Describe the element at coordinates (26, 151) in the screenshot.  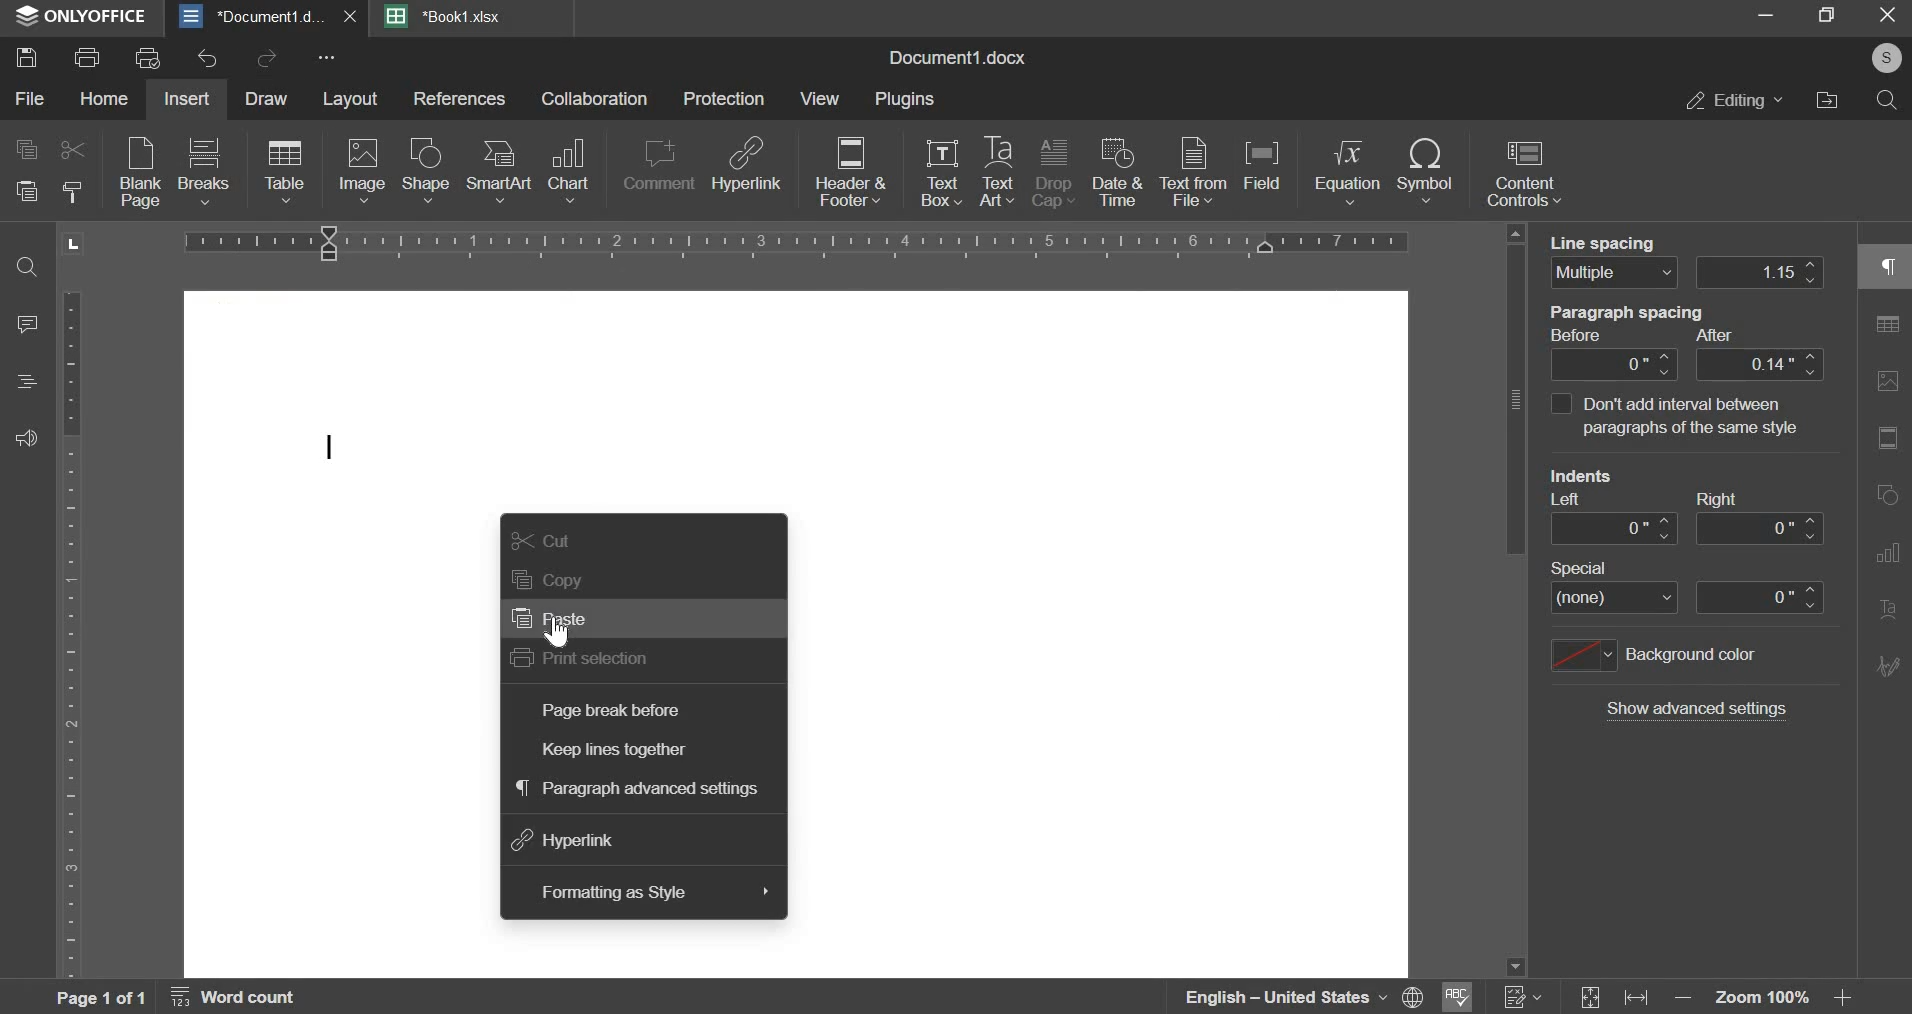
I see `copy` at that location.